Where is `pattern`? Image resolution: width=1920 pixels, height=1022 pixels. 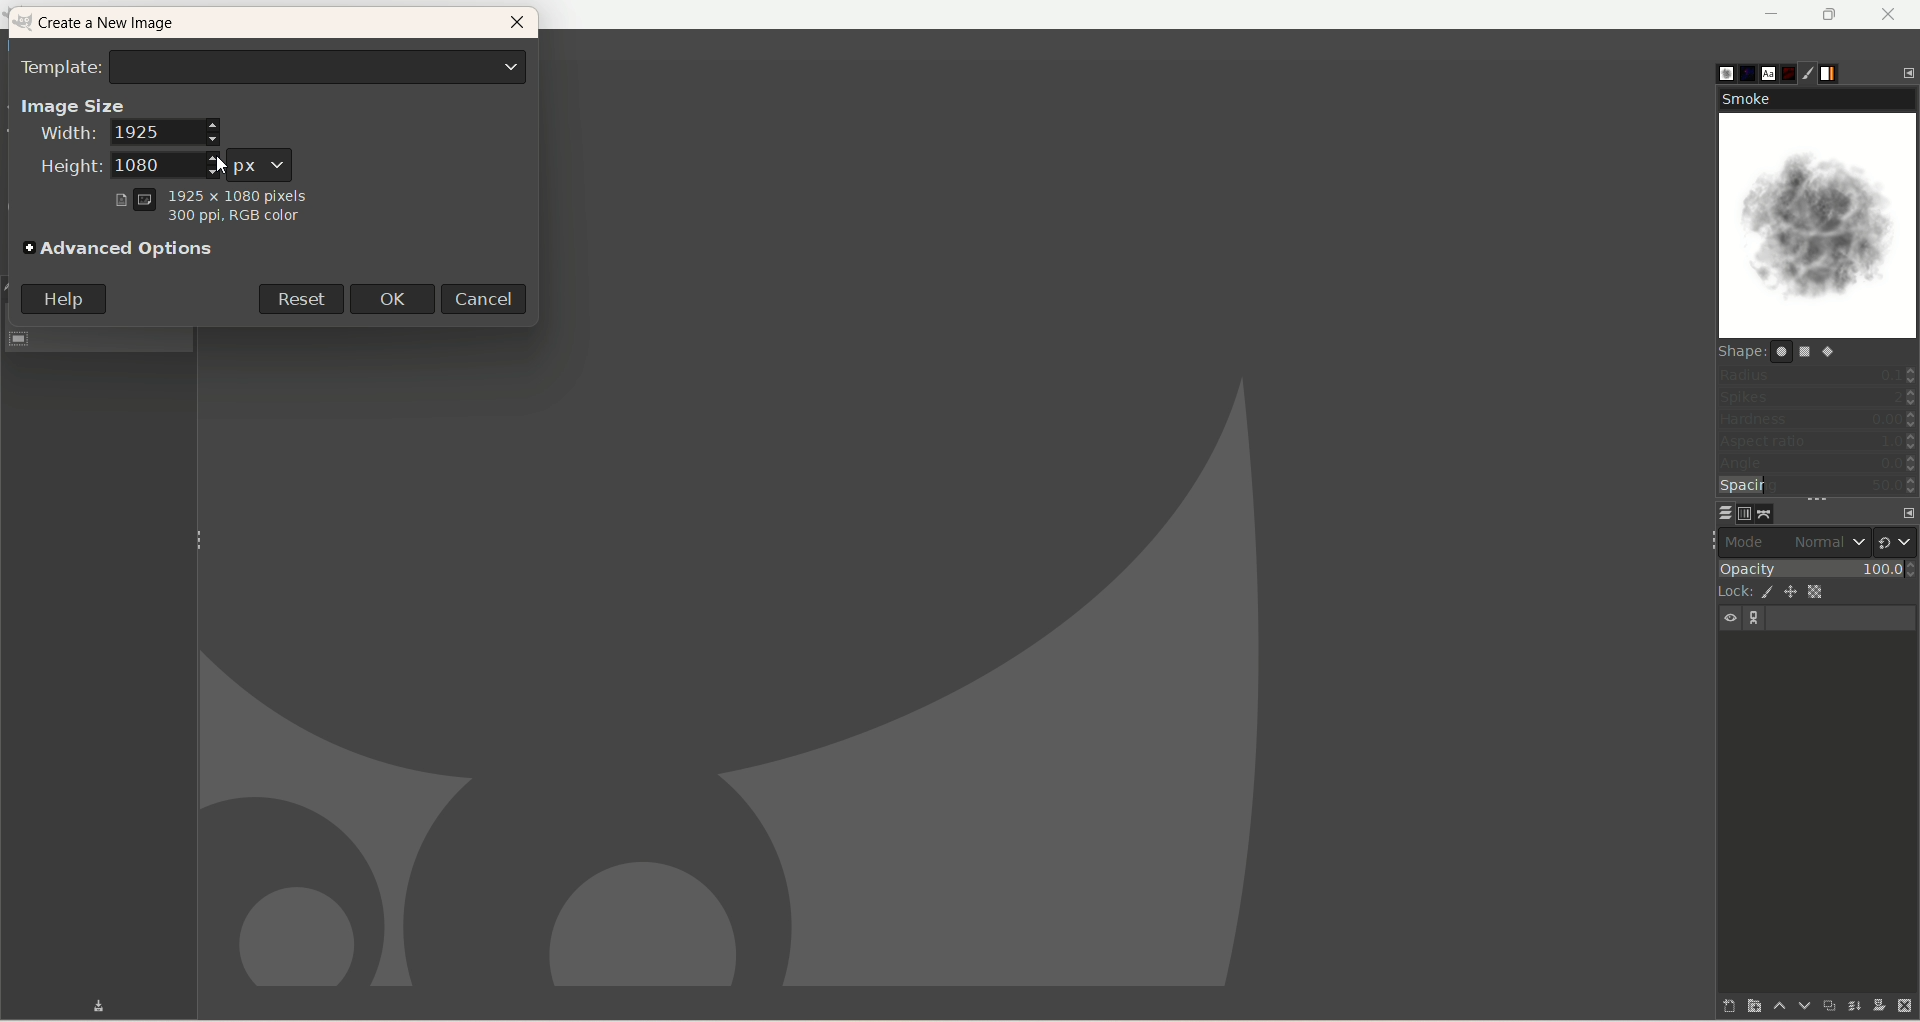 pattern is located at coordinates (1739, 73).